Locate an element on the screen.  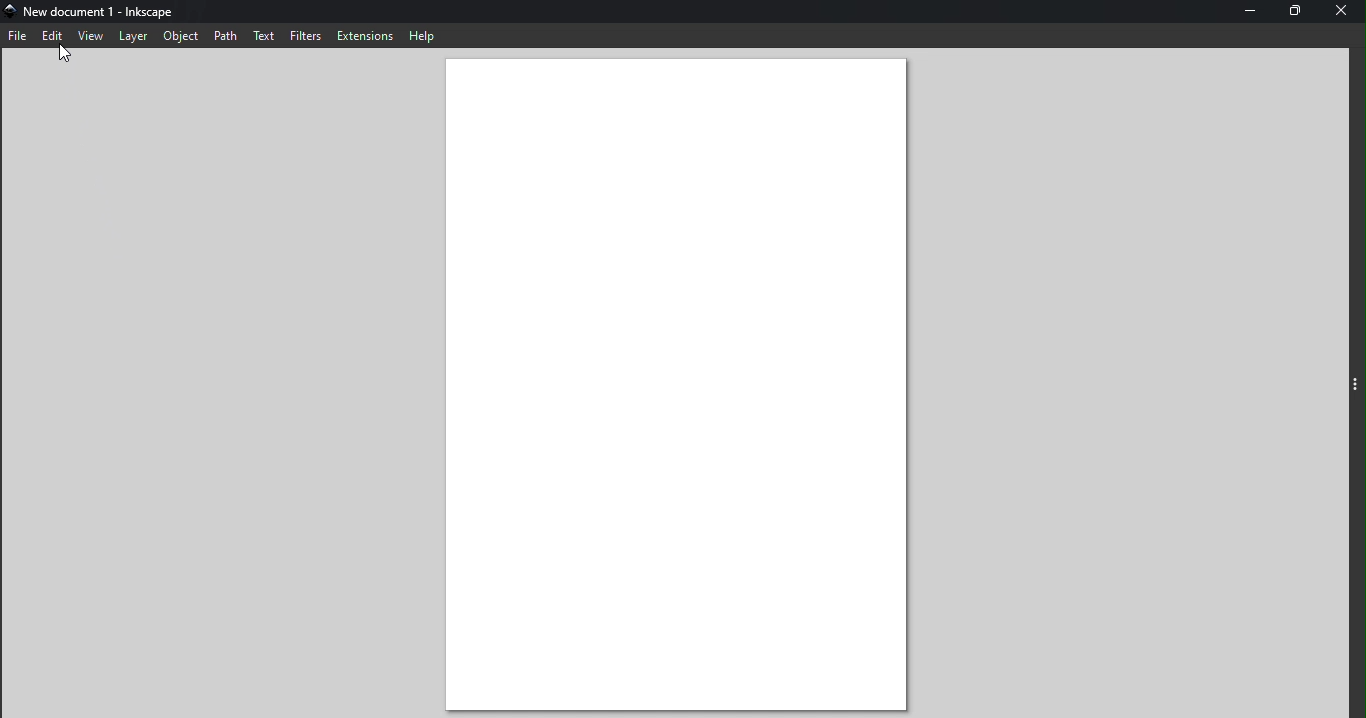
Extensions is located at coordinates (366, 35).